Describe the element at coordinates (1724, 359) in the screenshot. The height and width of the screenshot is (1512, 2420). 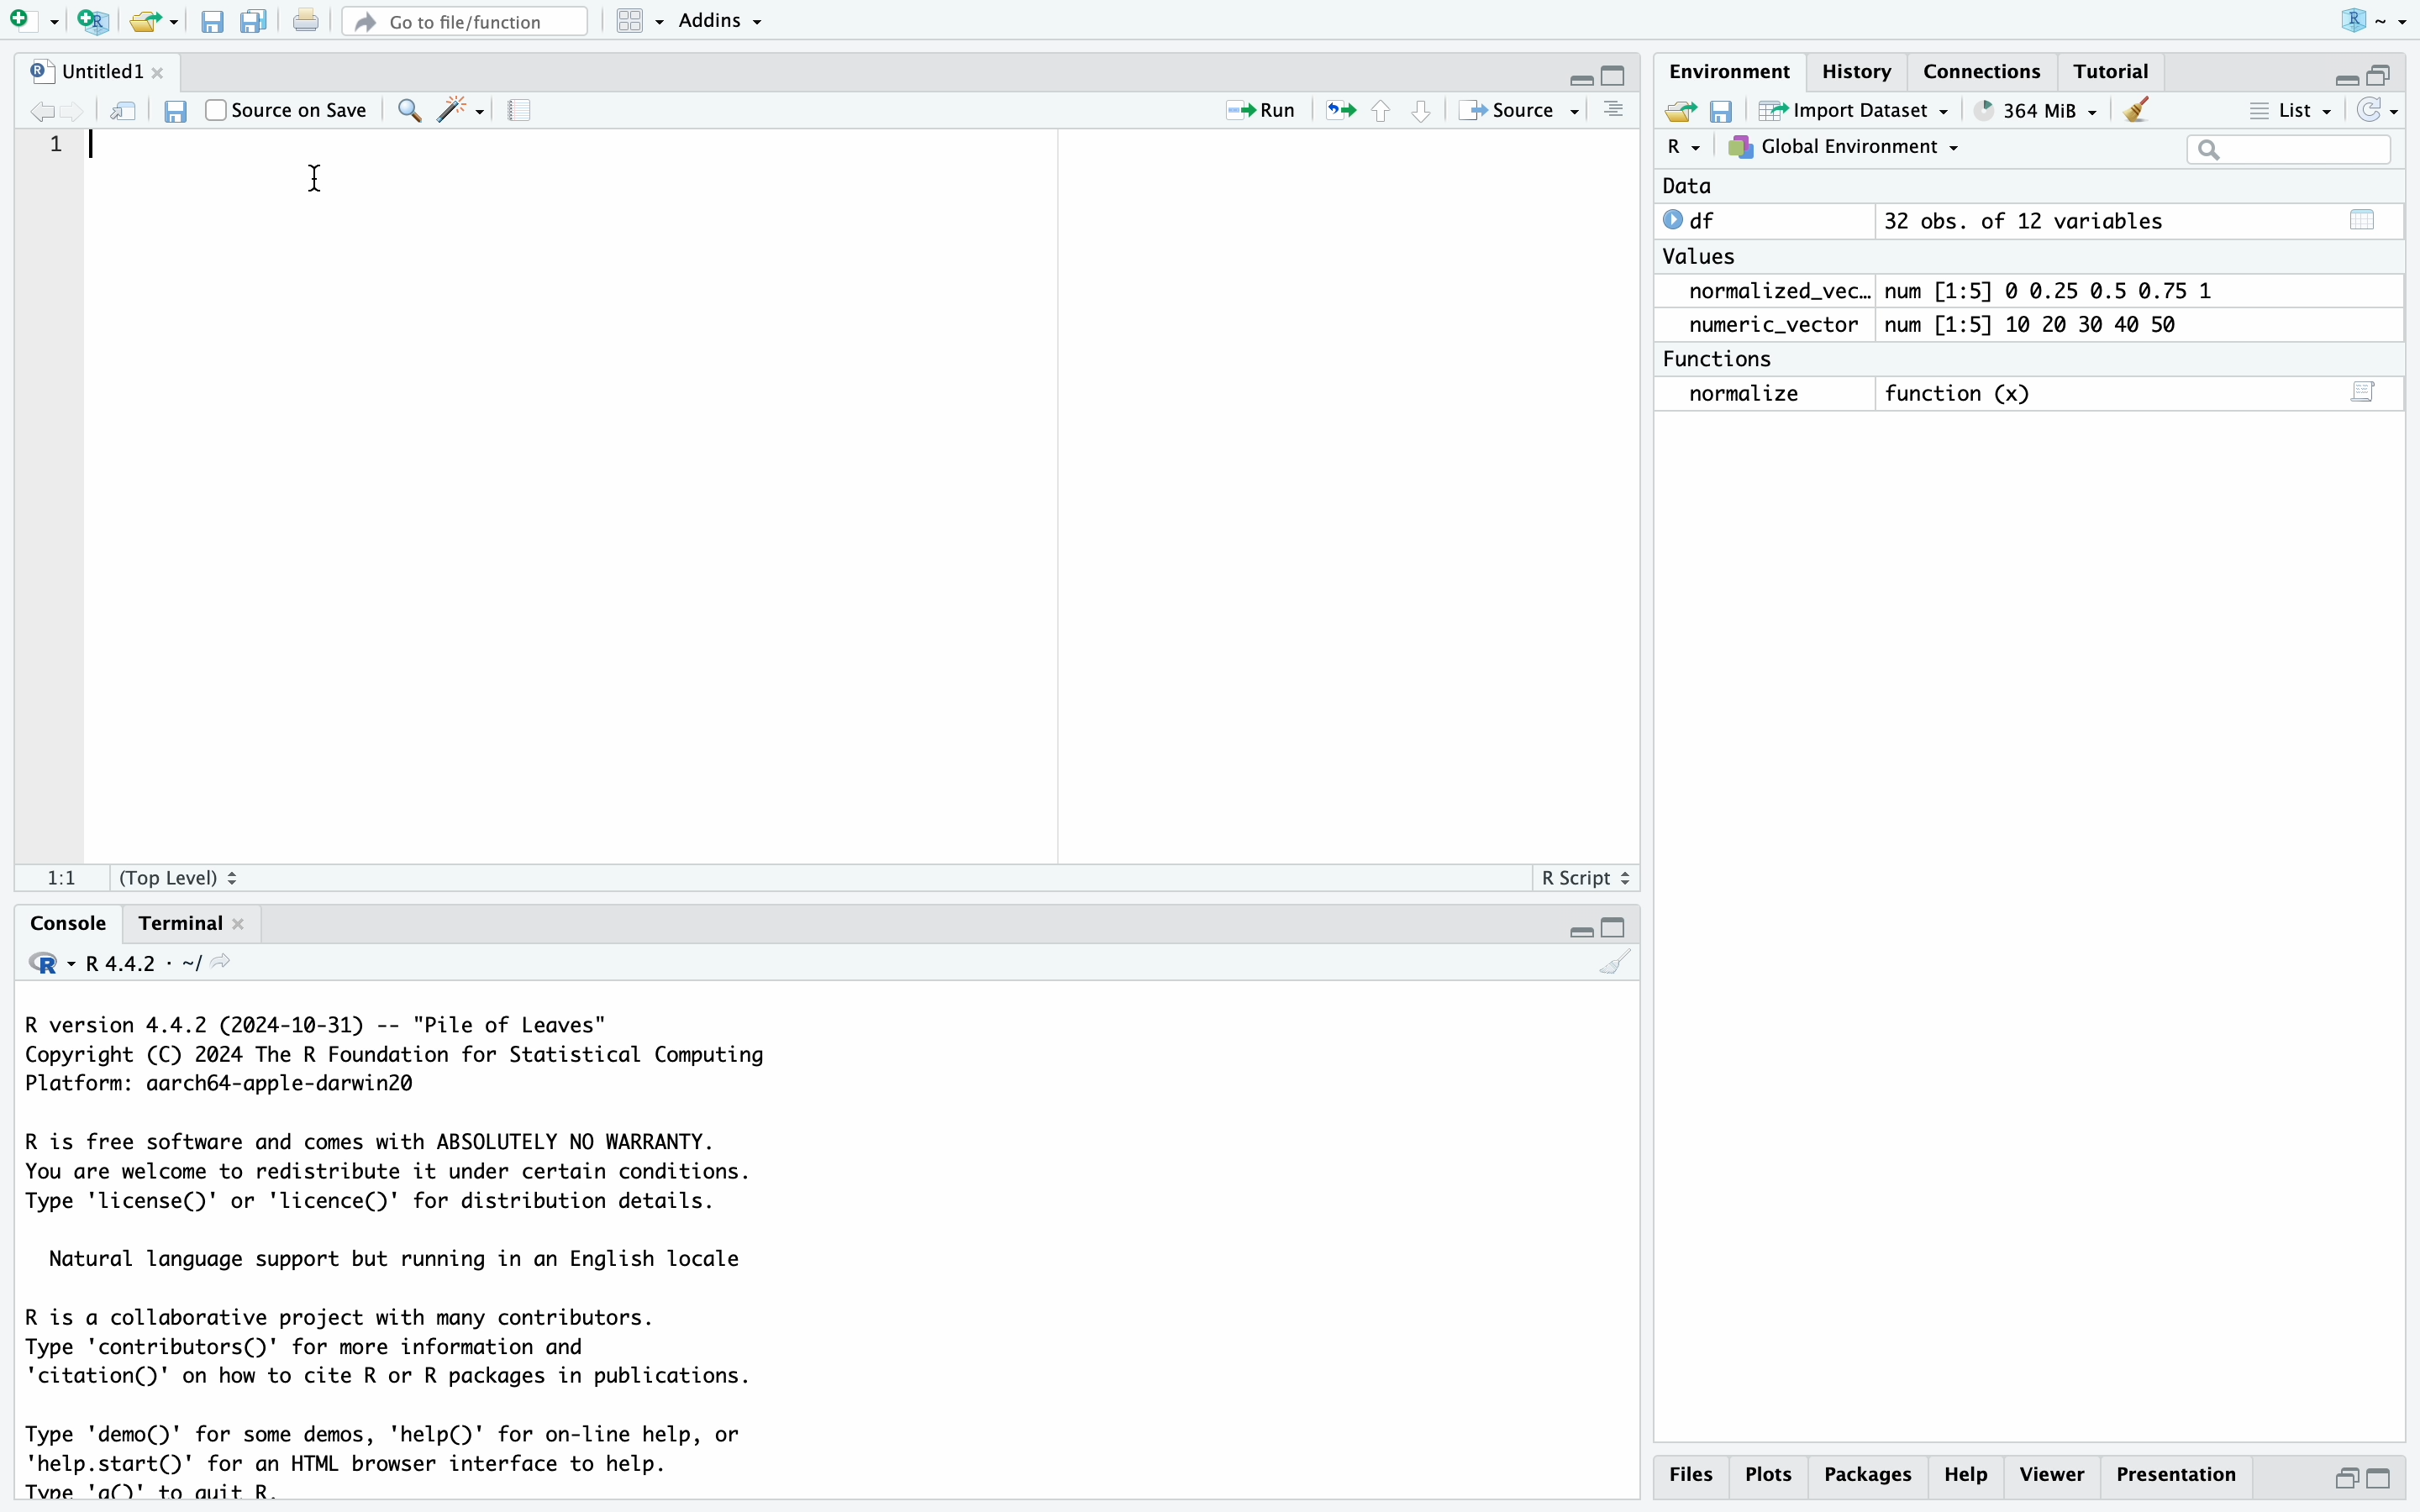
I see `Functions` at that location.